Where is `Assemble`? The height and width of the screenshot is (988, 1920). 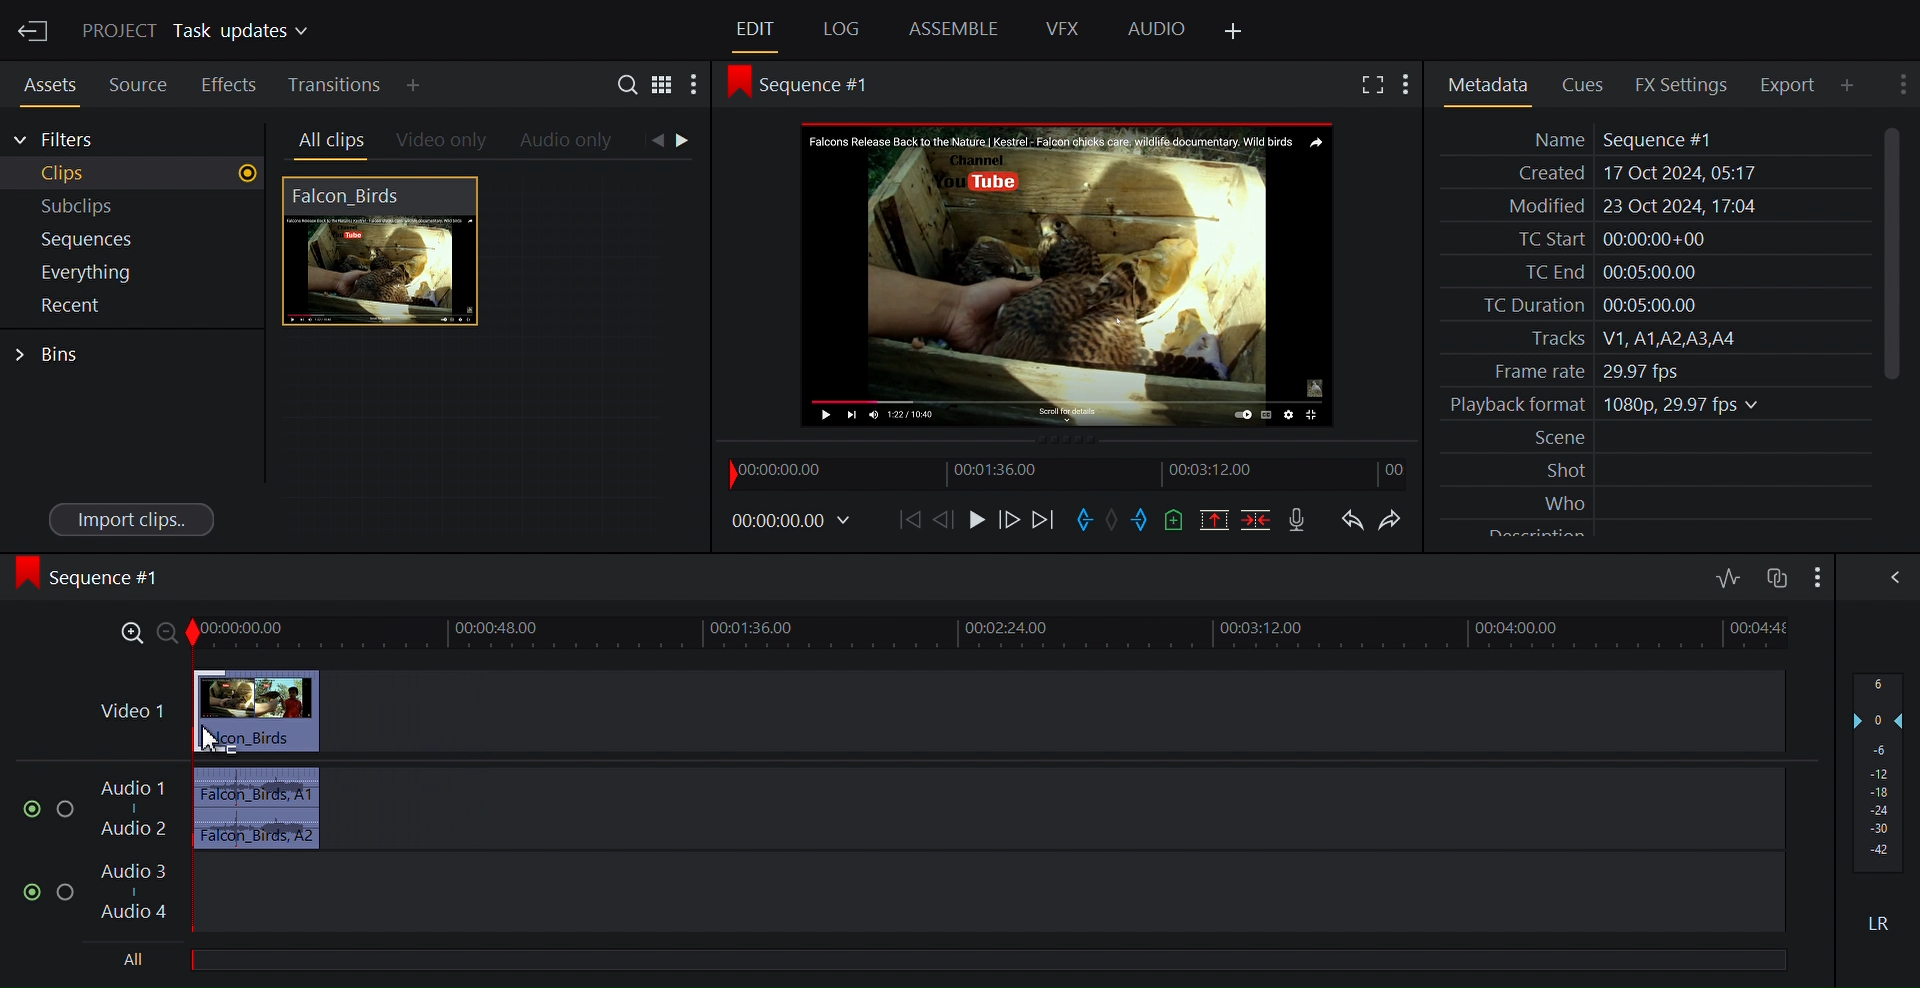
Assemble is located at coordinates (955, 28).